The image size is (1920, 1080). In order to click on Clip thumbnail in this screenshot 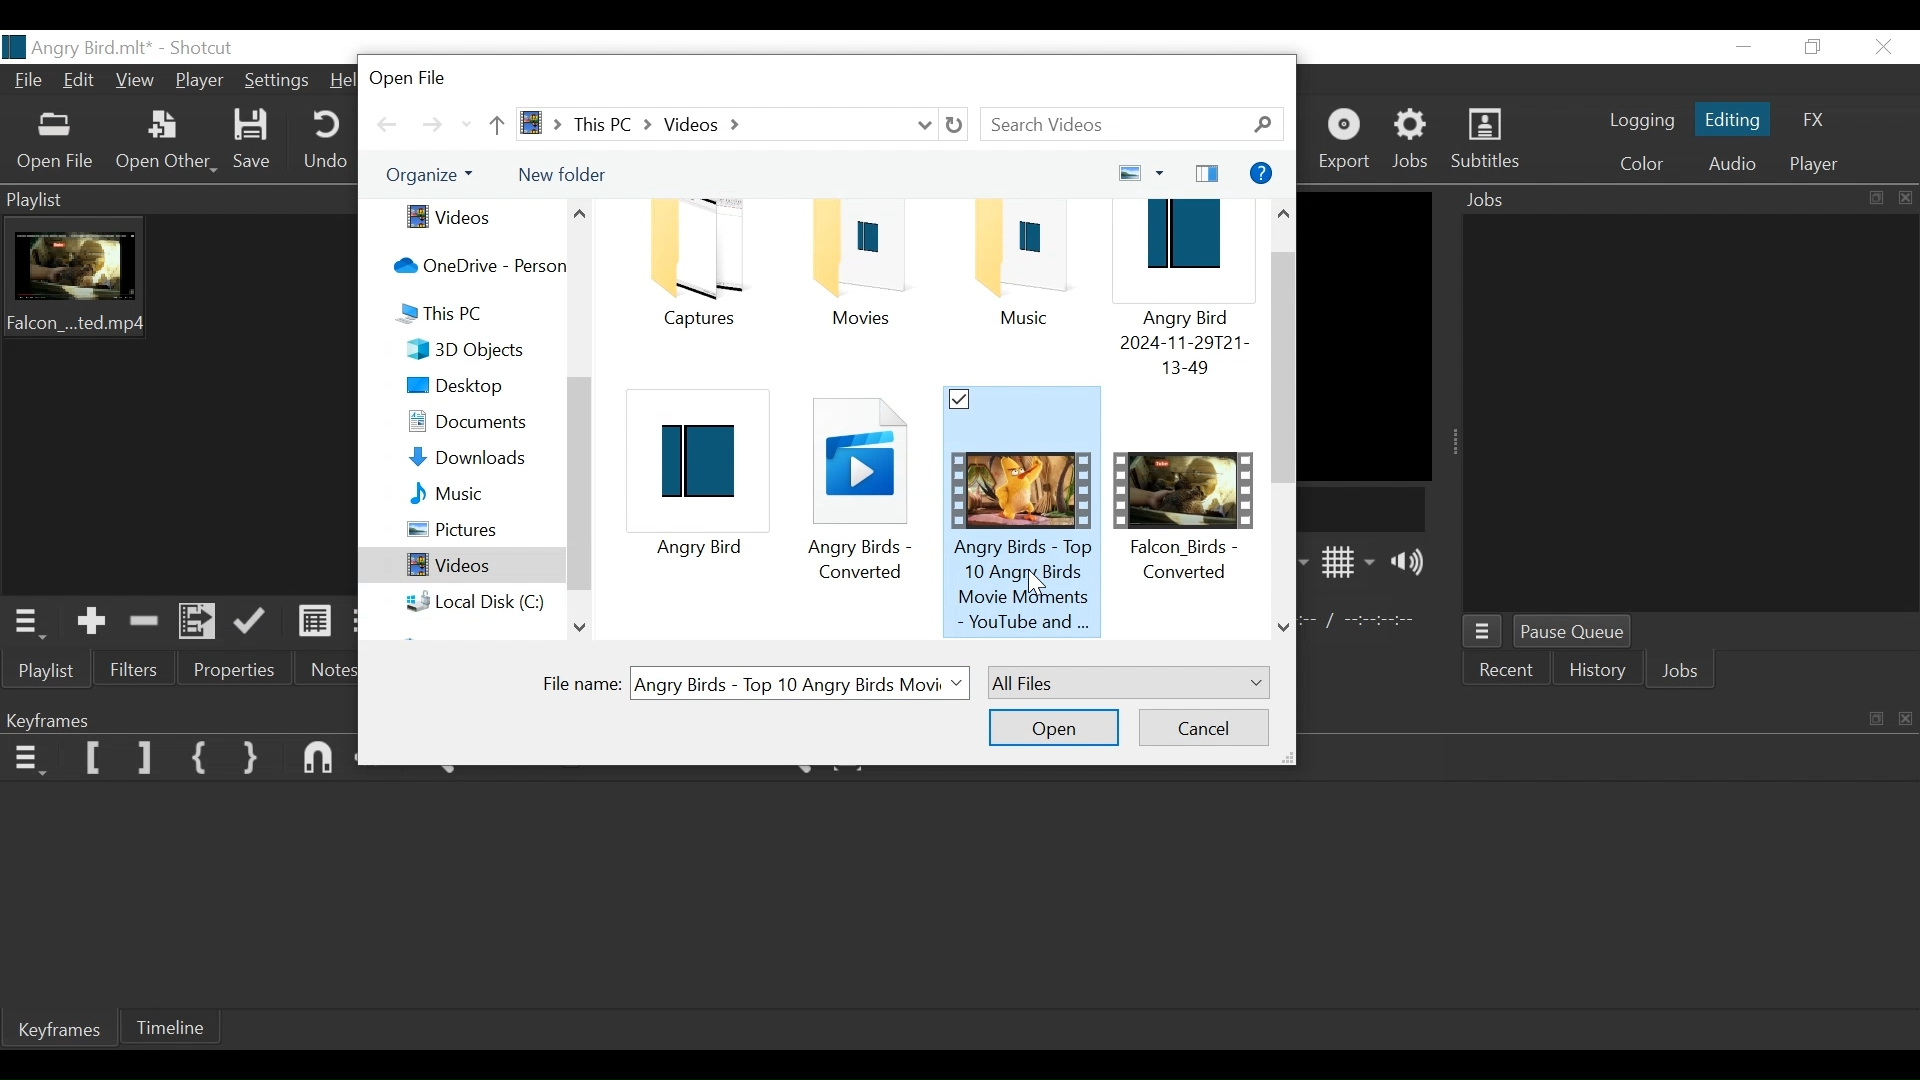, I will do `click(90, 292)`.